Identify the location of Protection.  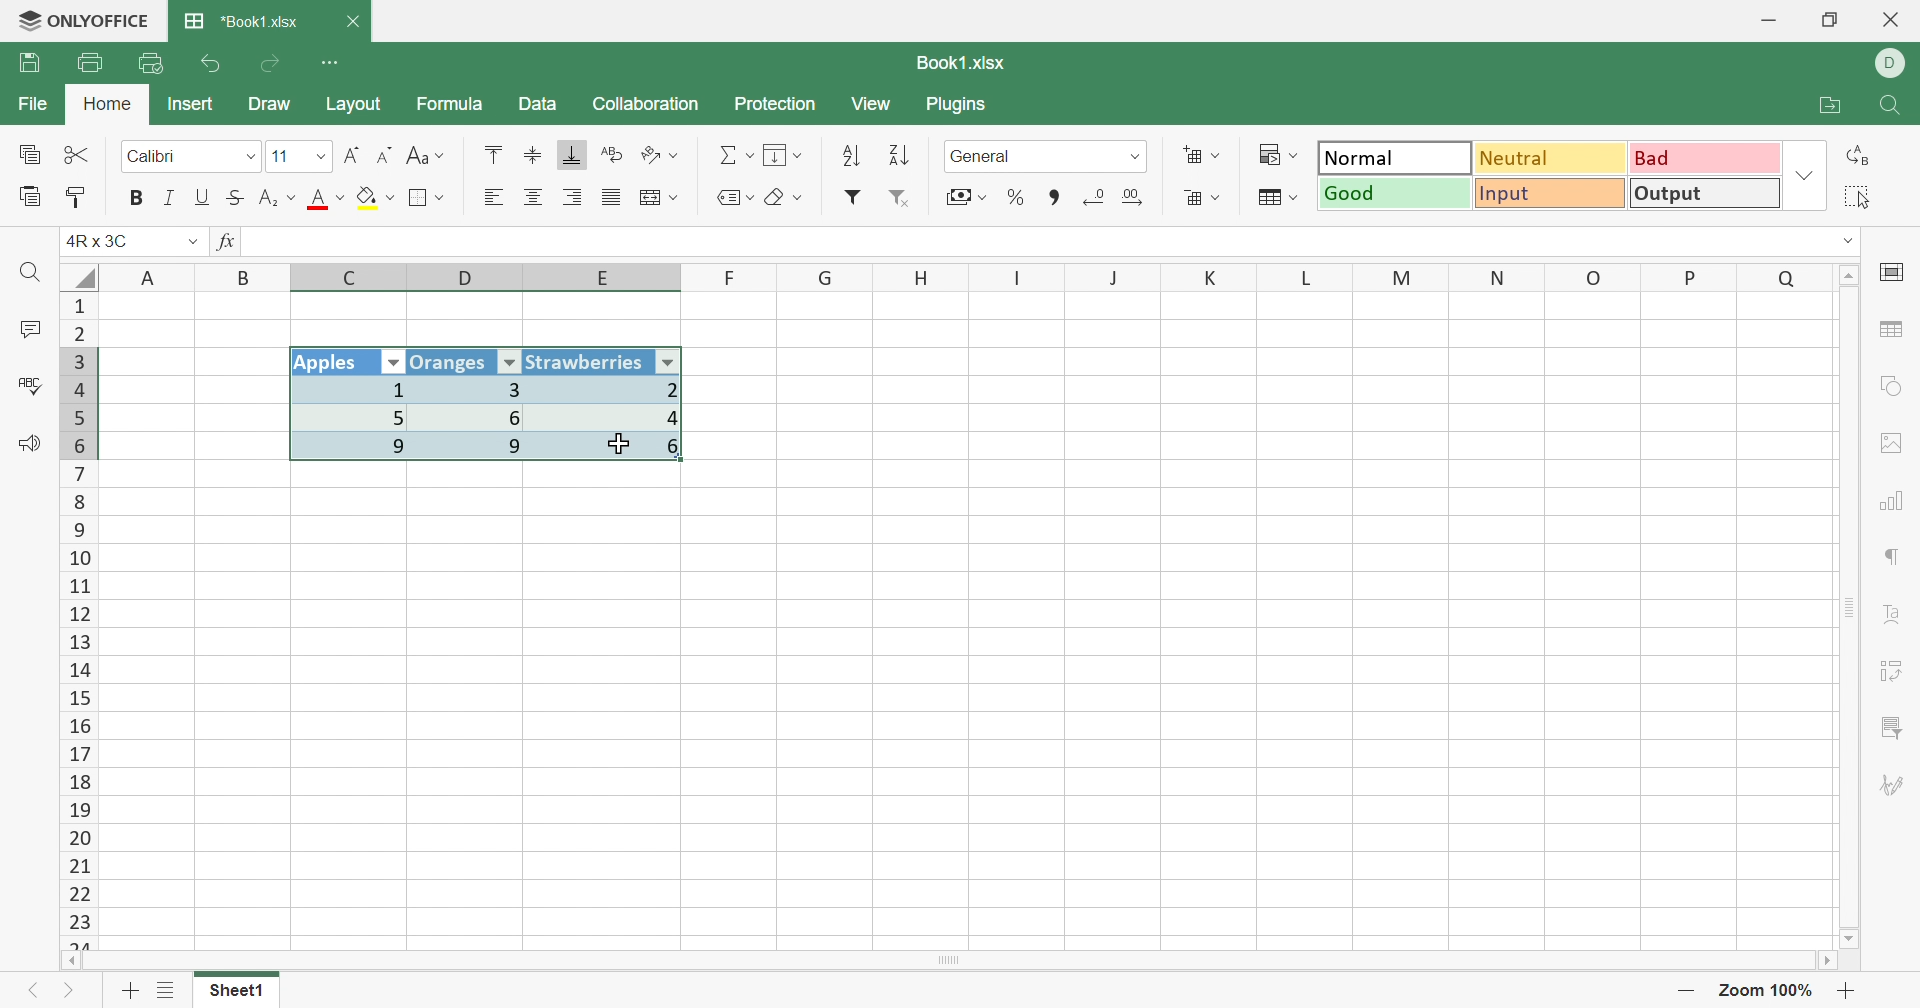
(777, 105).